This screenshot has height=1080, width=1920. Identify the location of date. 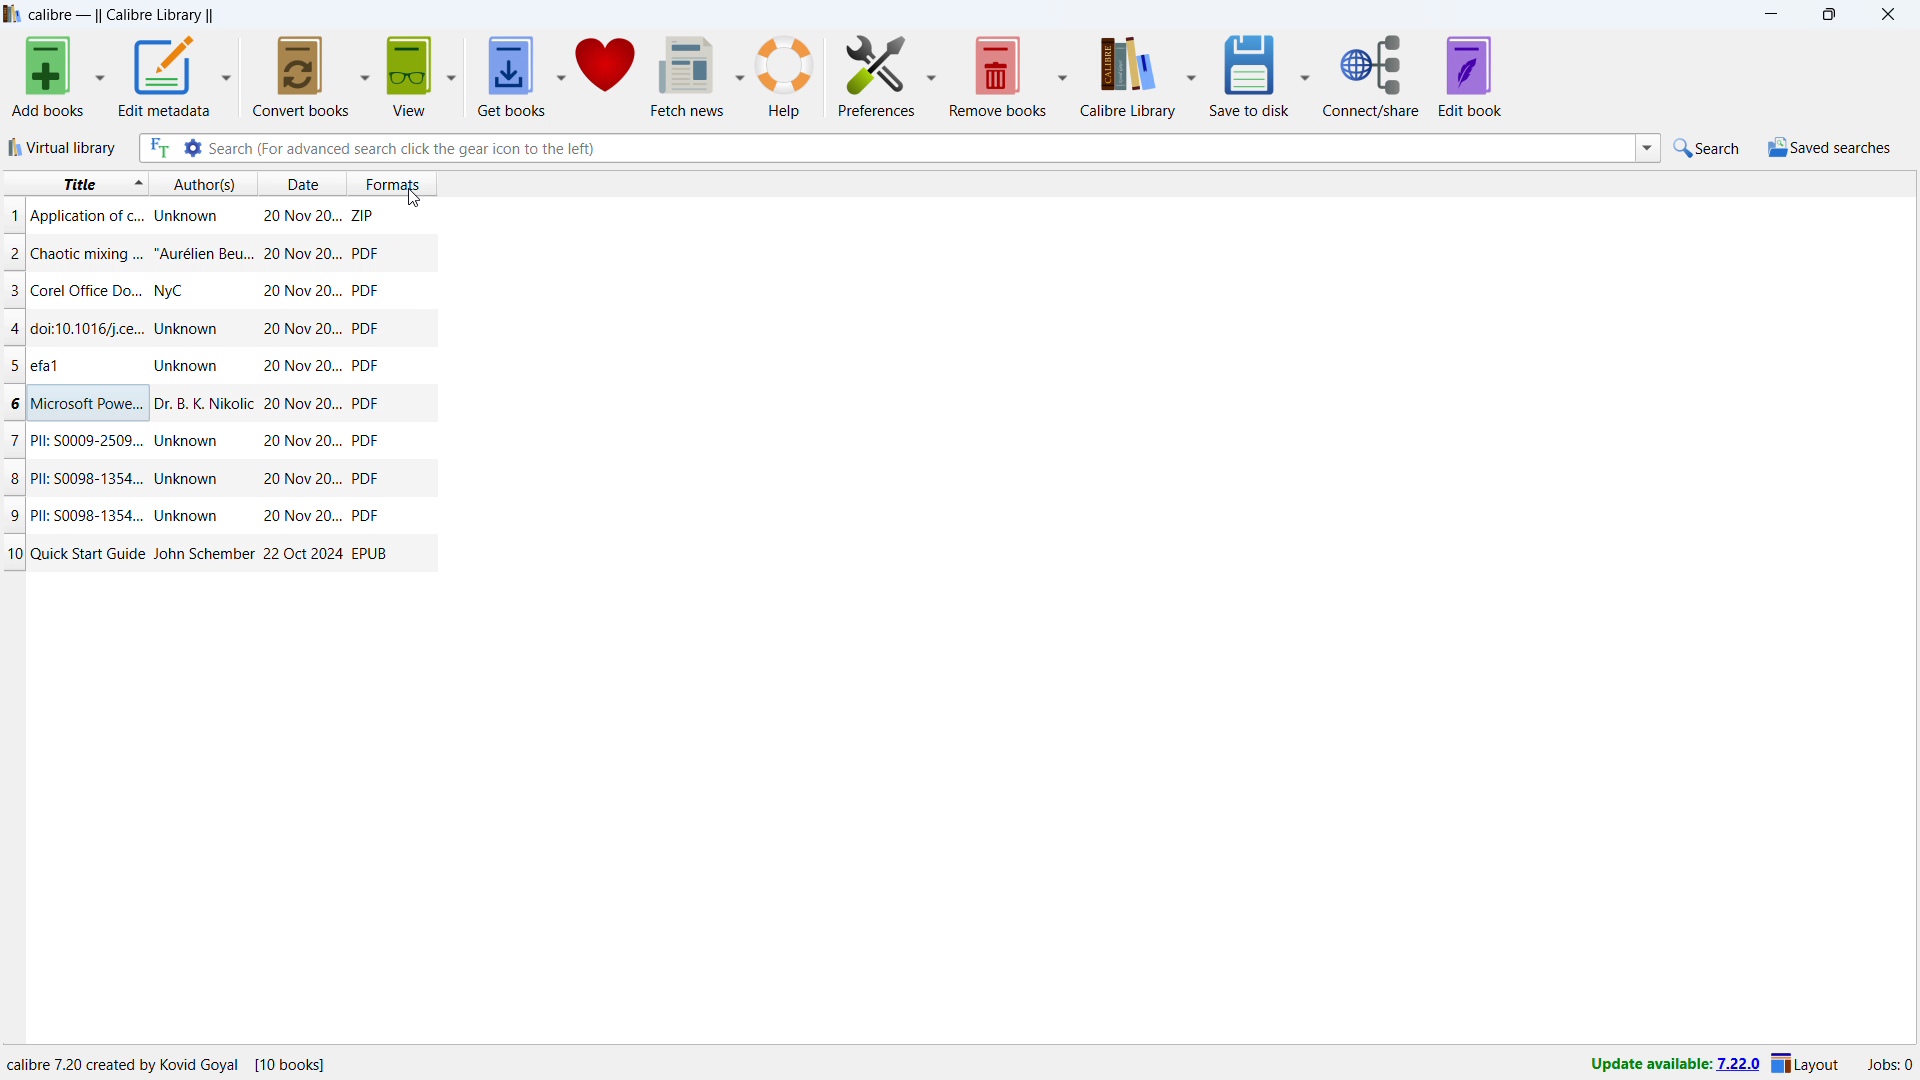
(303, 406).